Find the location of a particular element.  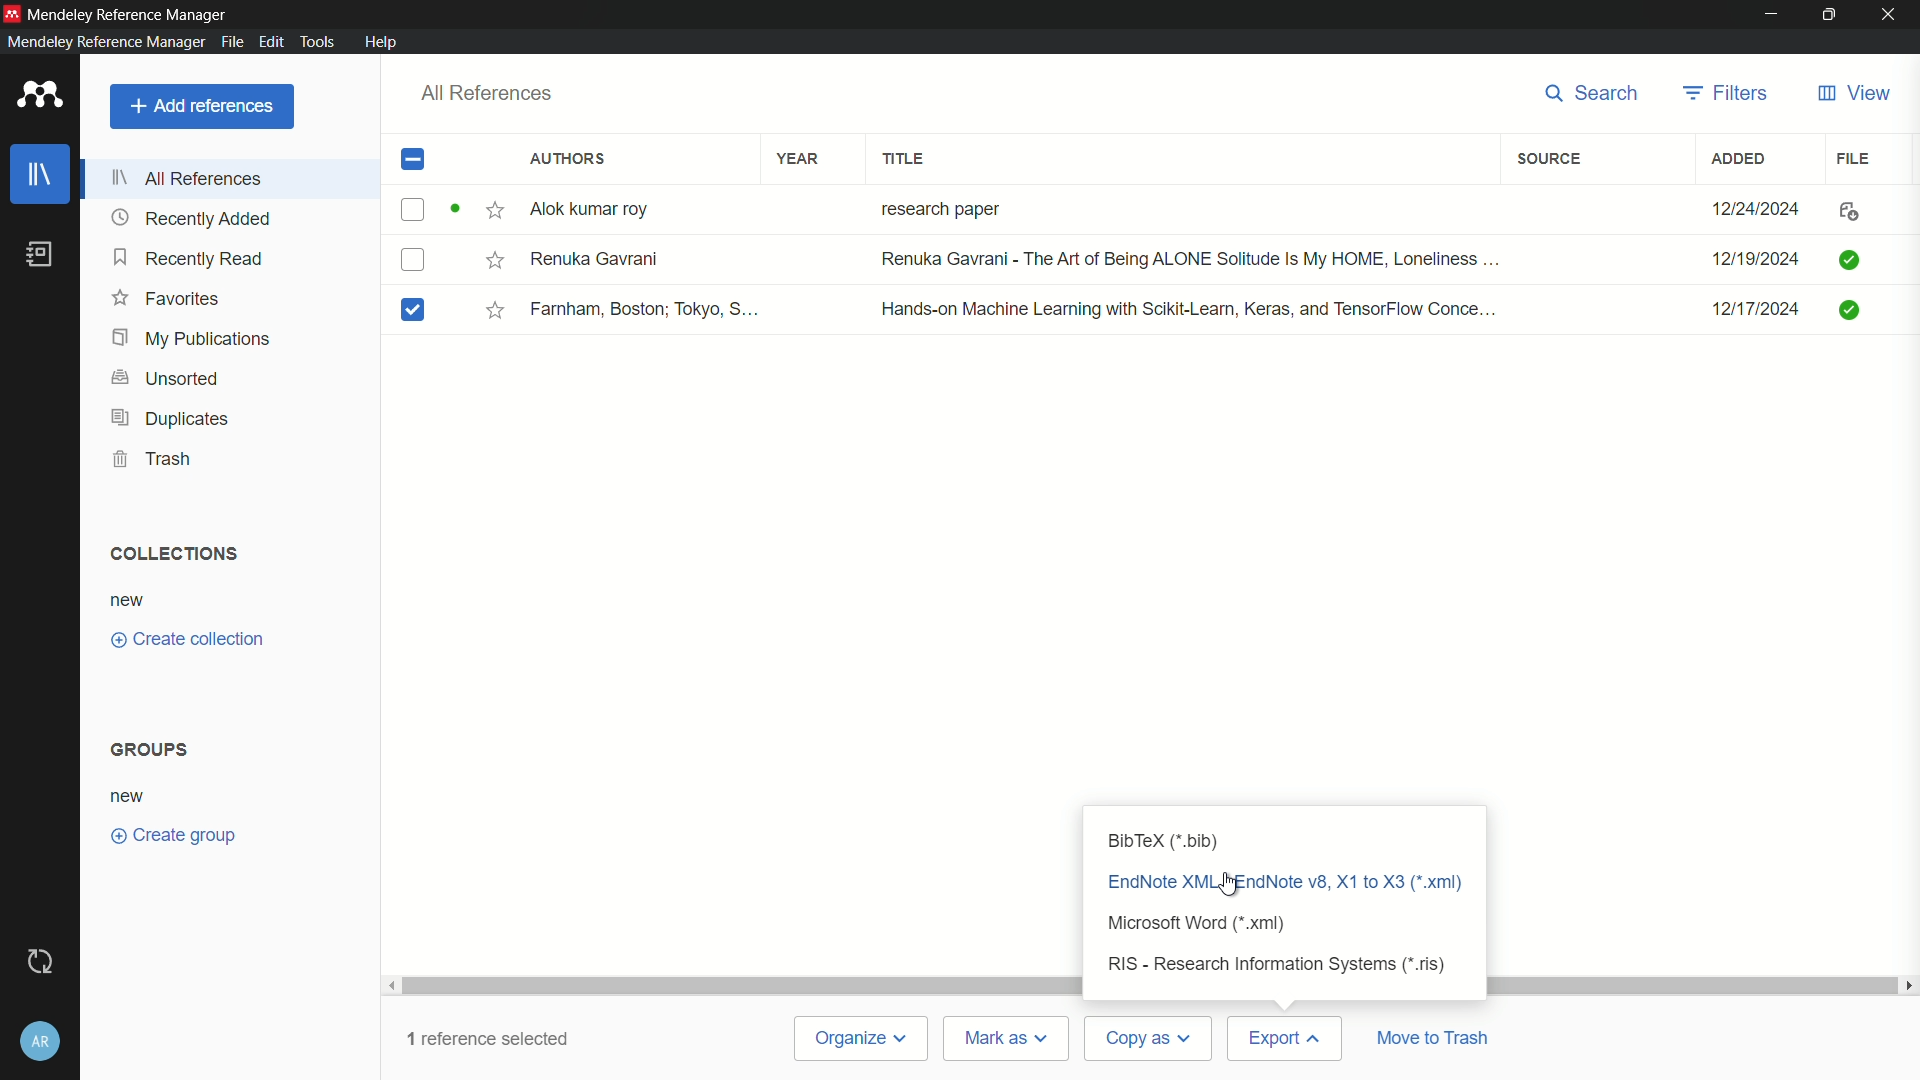

new is located at coordinates (131, 602).